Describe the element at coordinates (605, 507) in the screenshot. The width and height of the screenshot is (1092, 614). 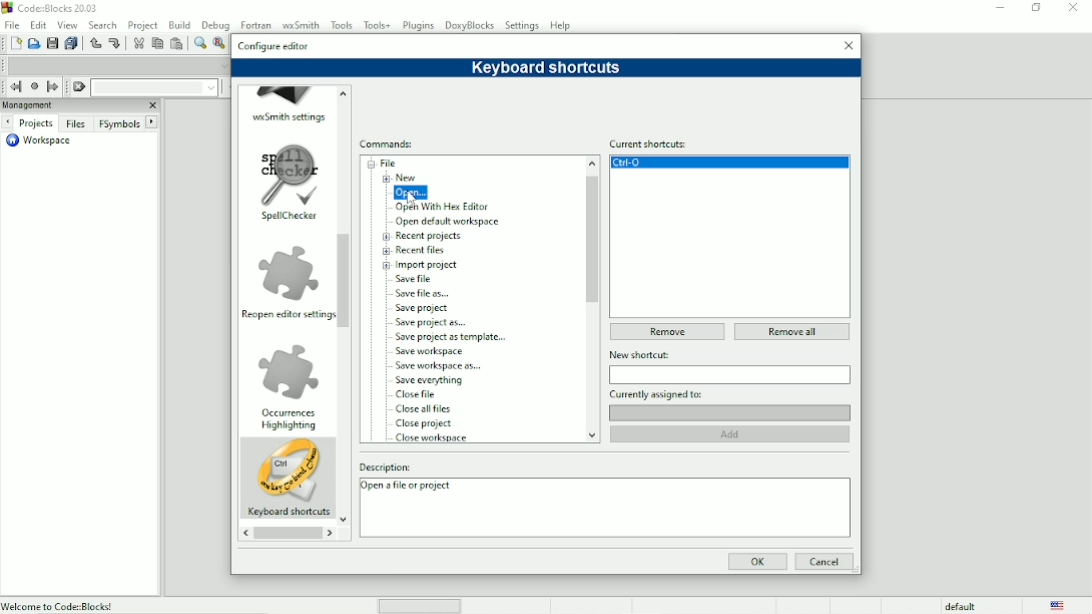
I see `` at that location.